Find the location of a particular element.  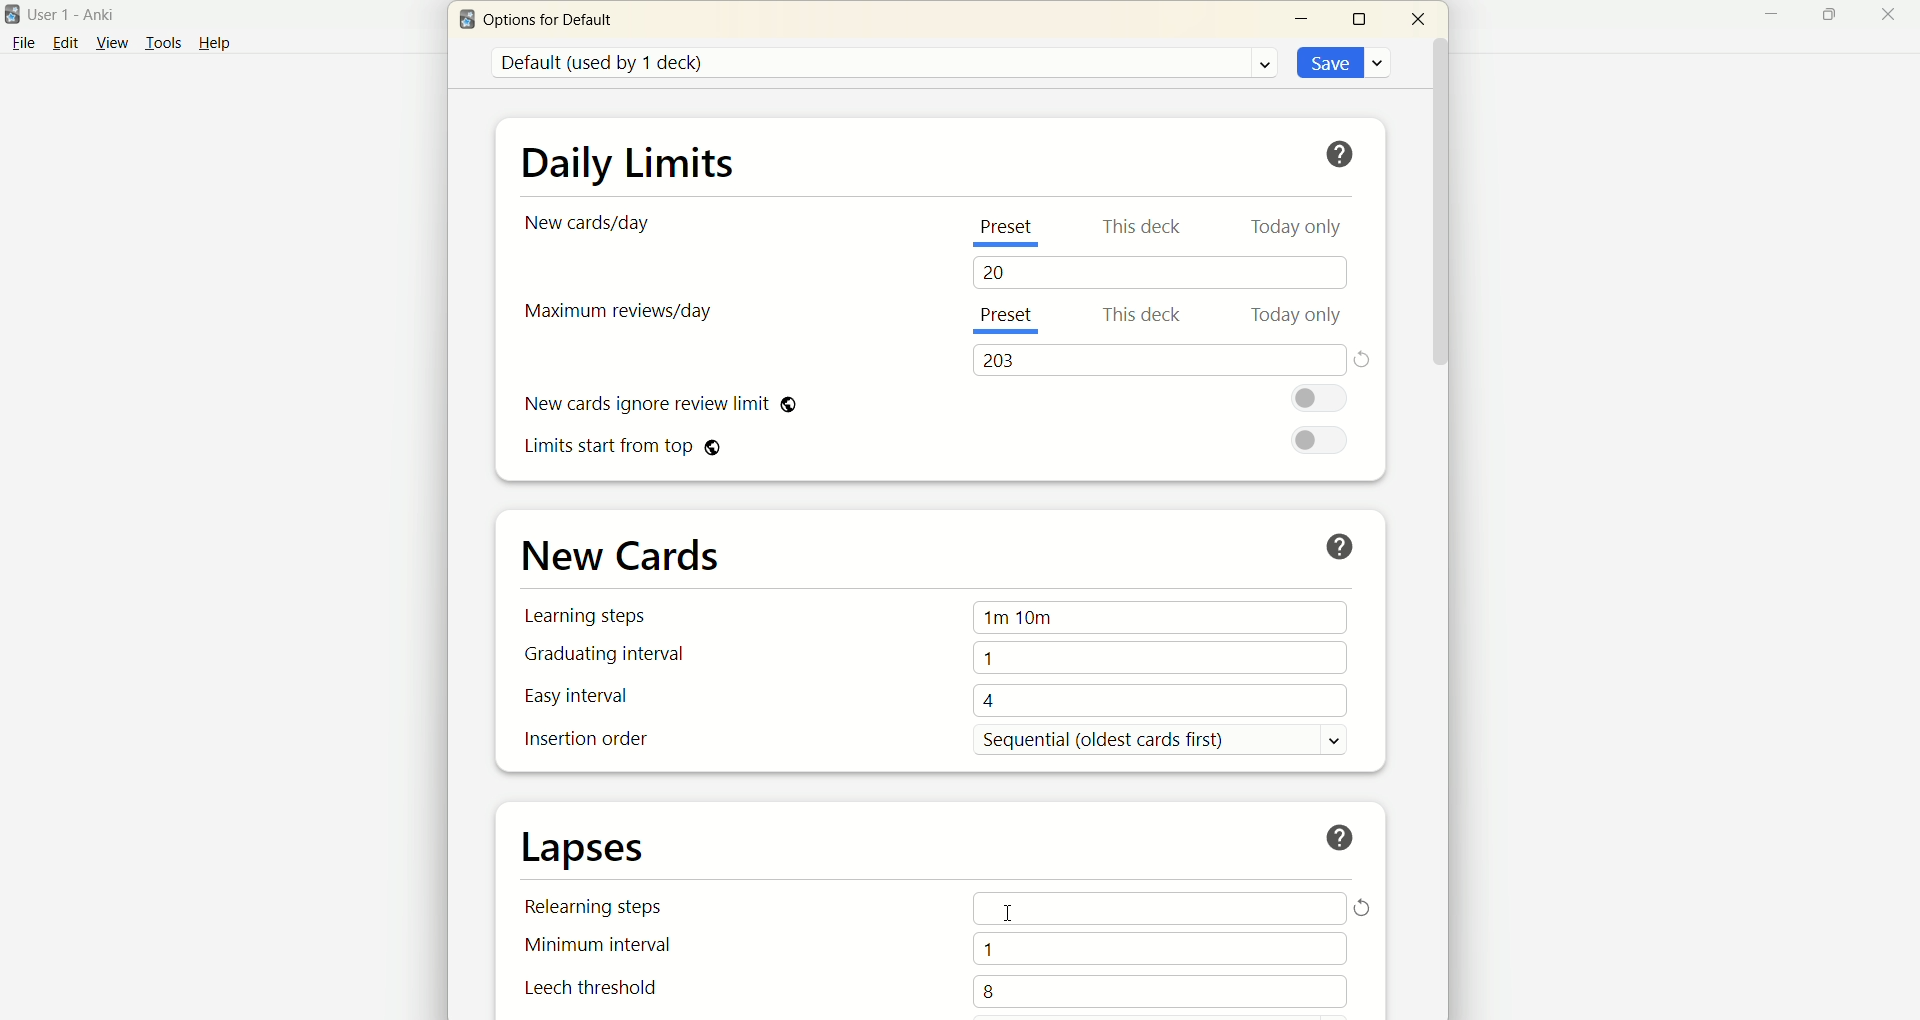

new card ignore review limit is located at coordinates (658, 406).